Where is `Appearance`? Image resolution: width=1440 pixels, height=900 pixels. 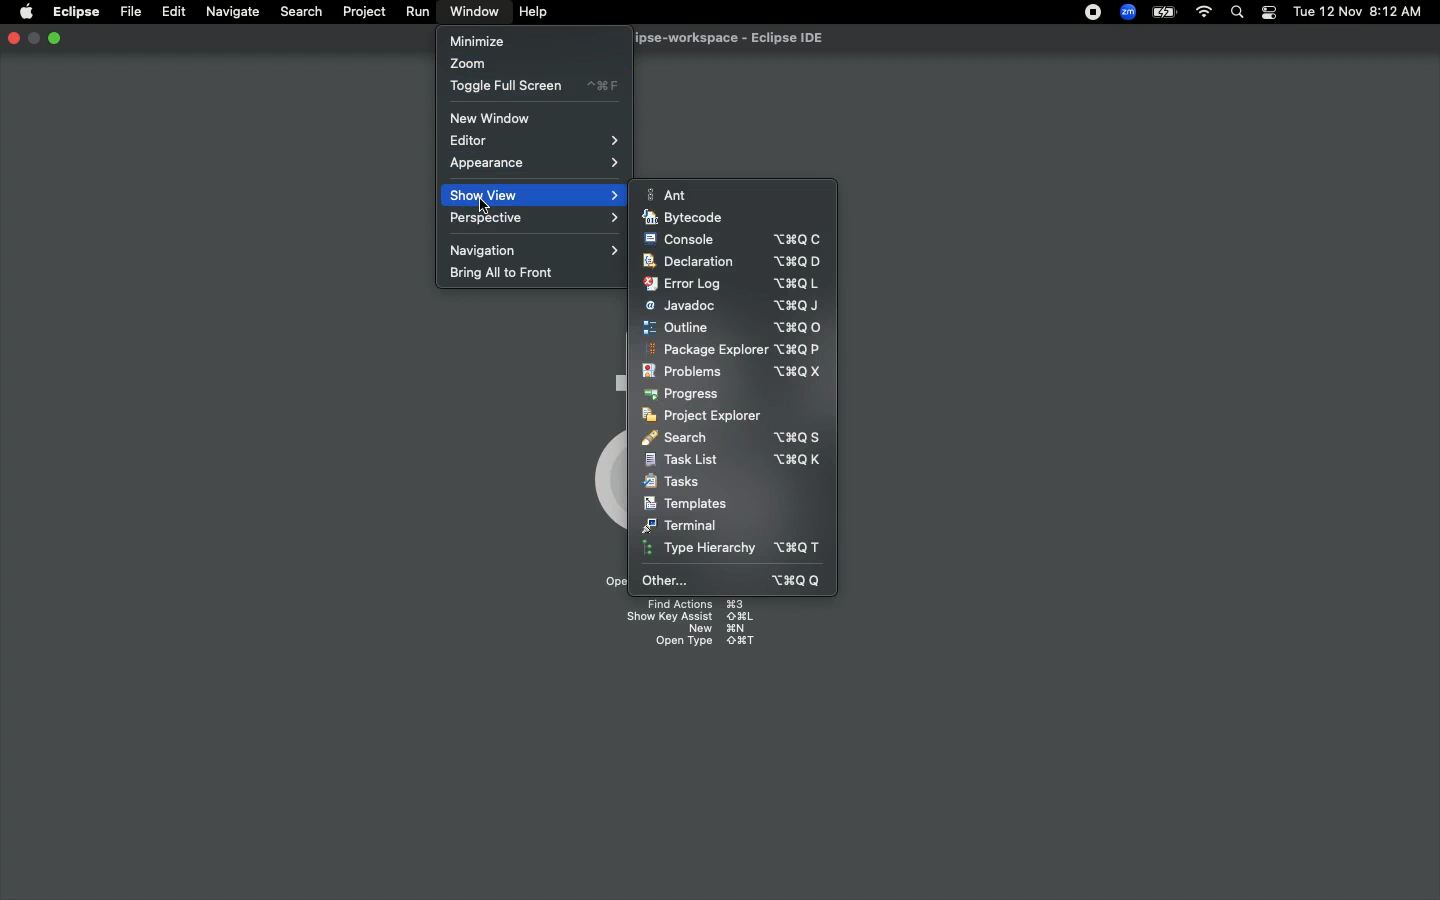 Appearance is located at coordinates (536, 166).